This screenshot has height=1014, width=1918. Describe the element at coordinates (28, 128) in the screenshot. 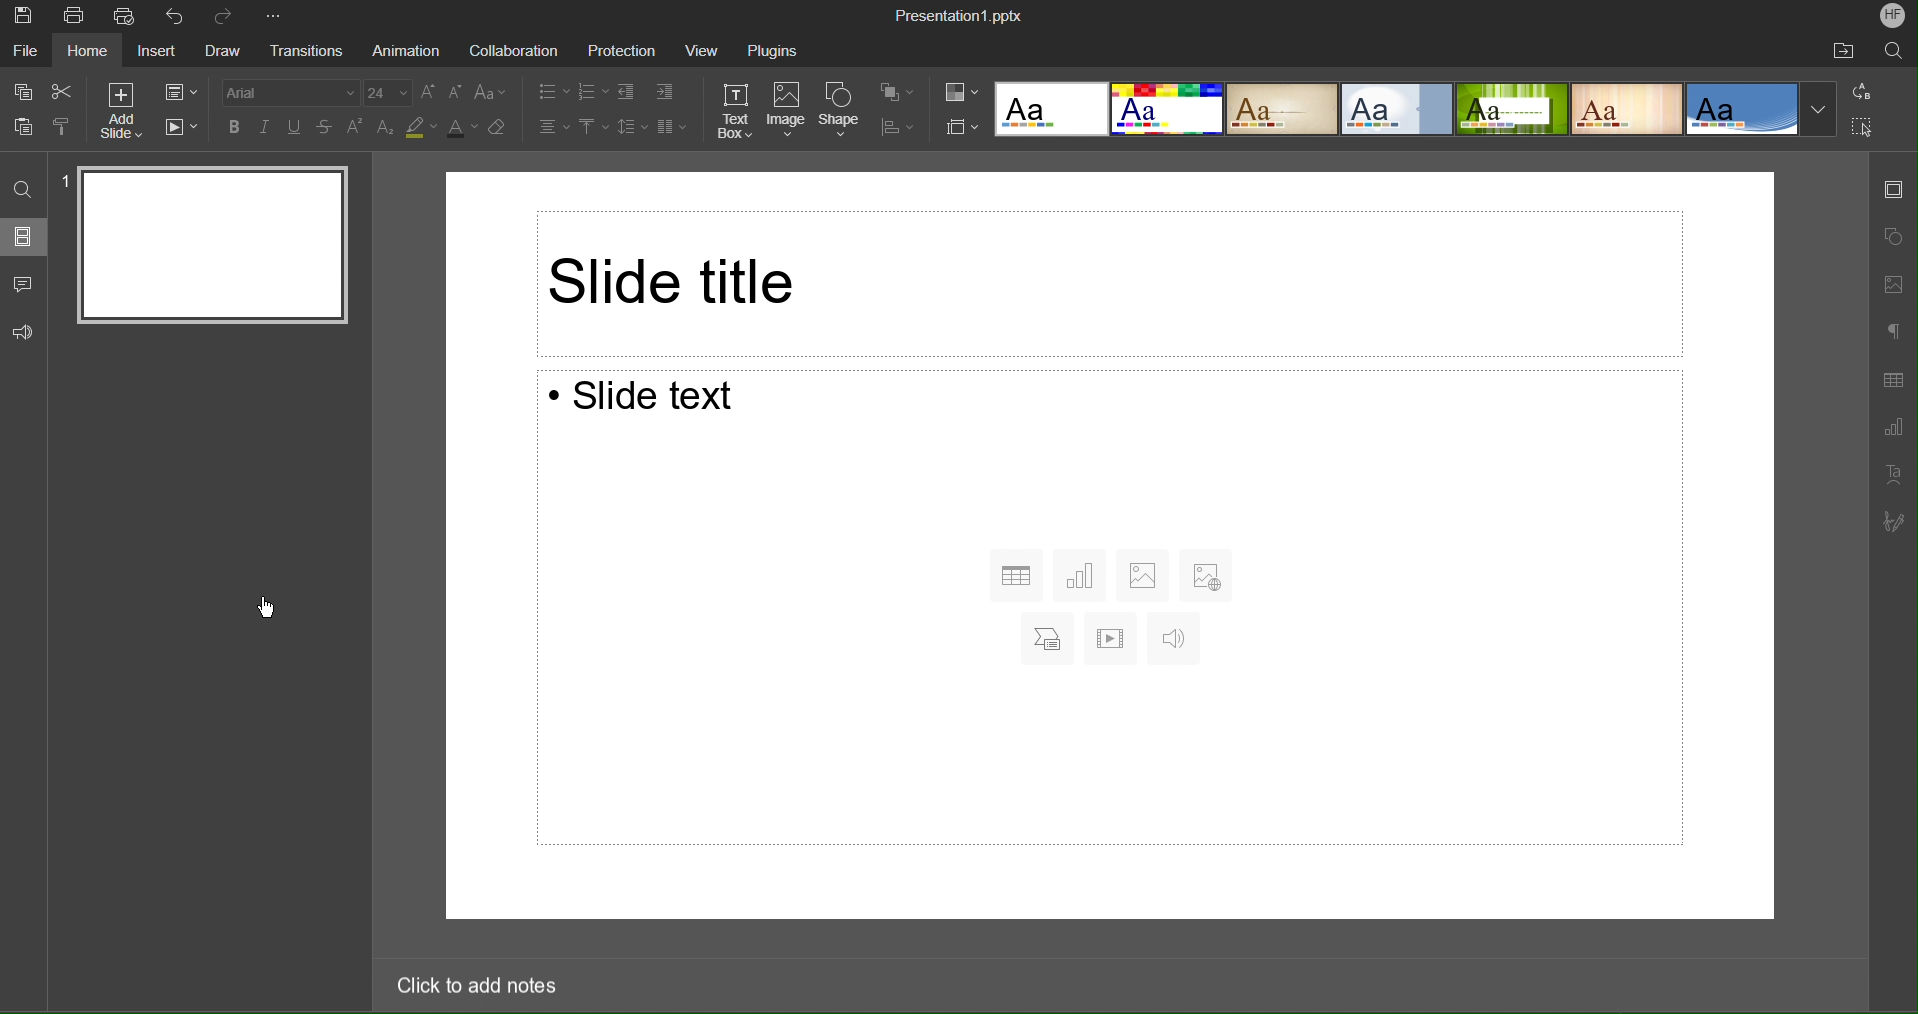

I see `paste` at that location.